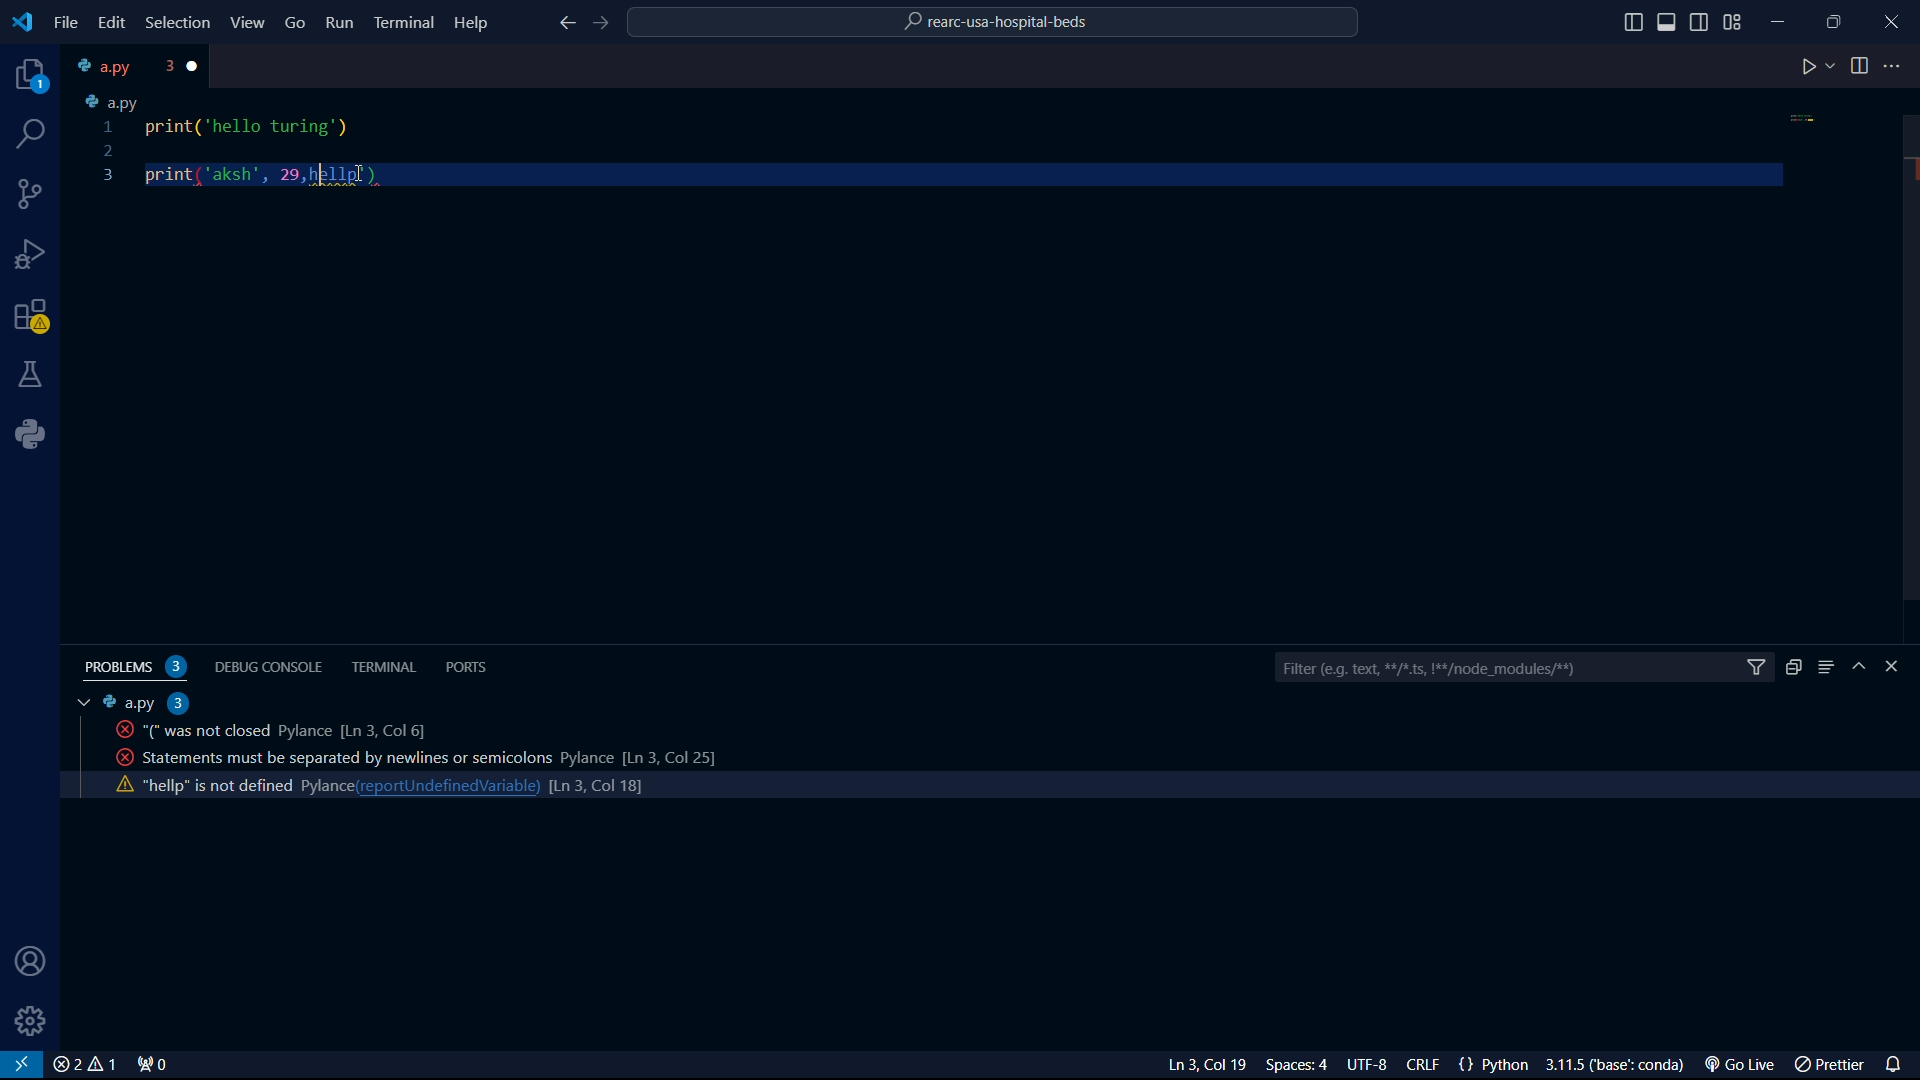  Describe the element at coordinates (1895, 66) in the screenshot. I see `more options` at that location.